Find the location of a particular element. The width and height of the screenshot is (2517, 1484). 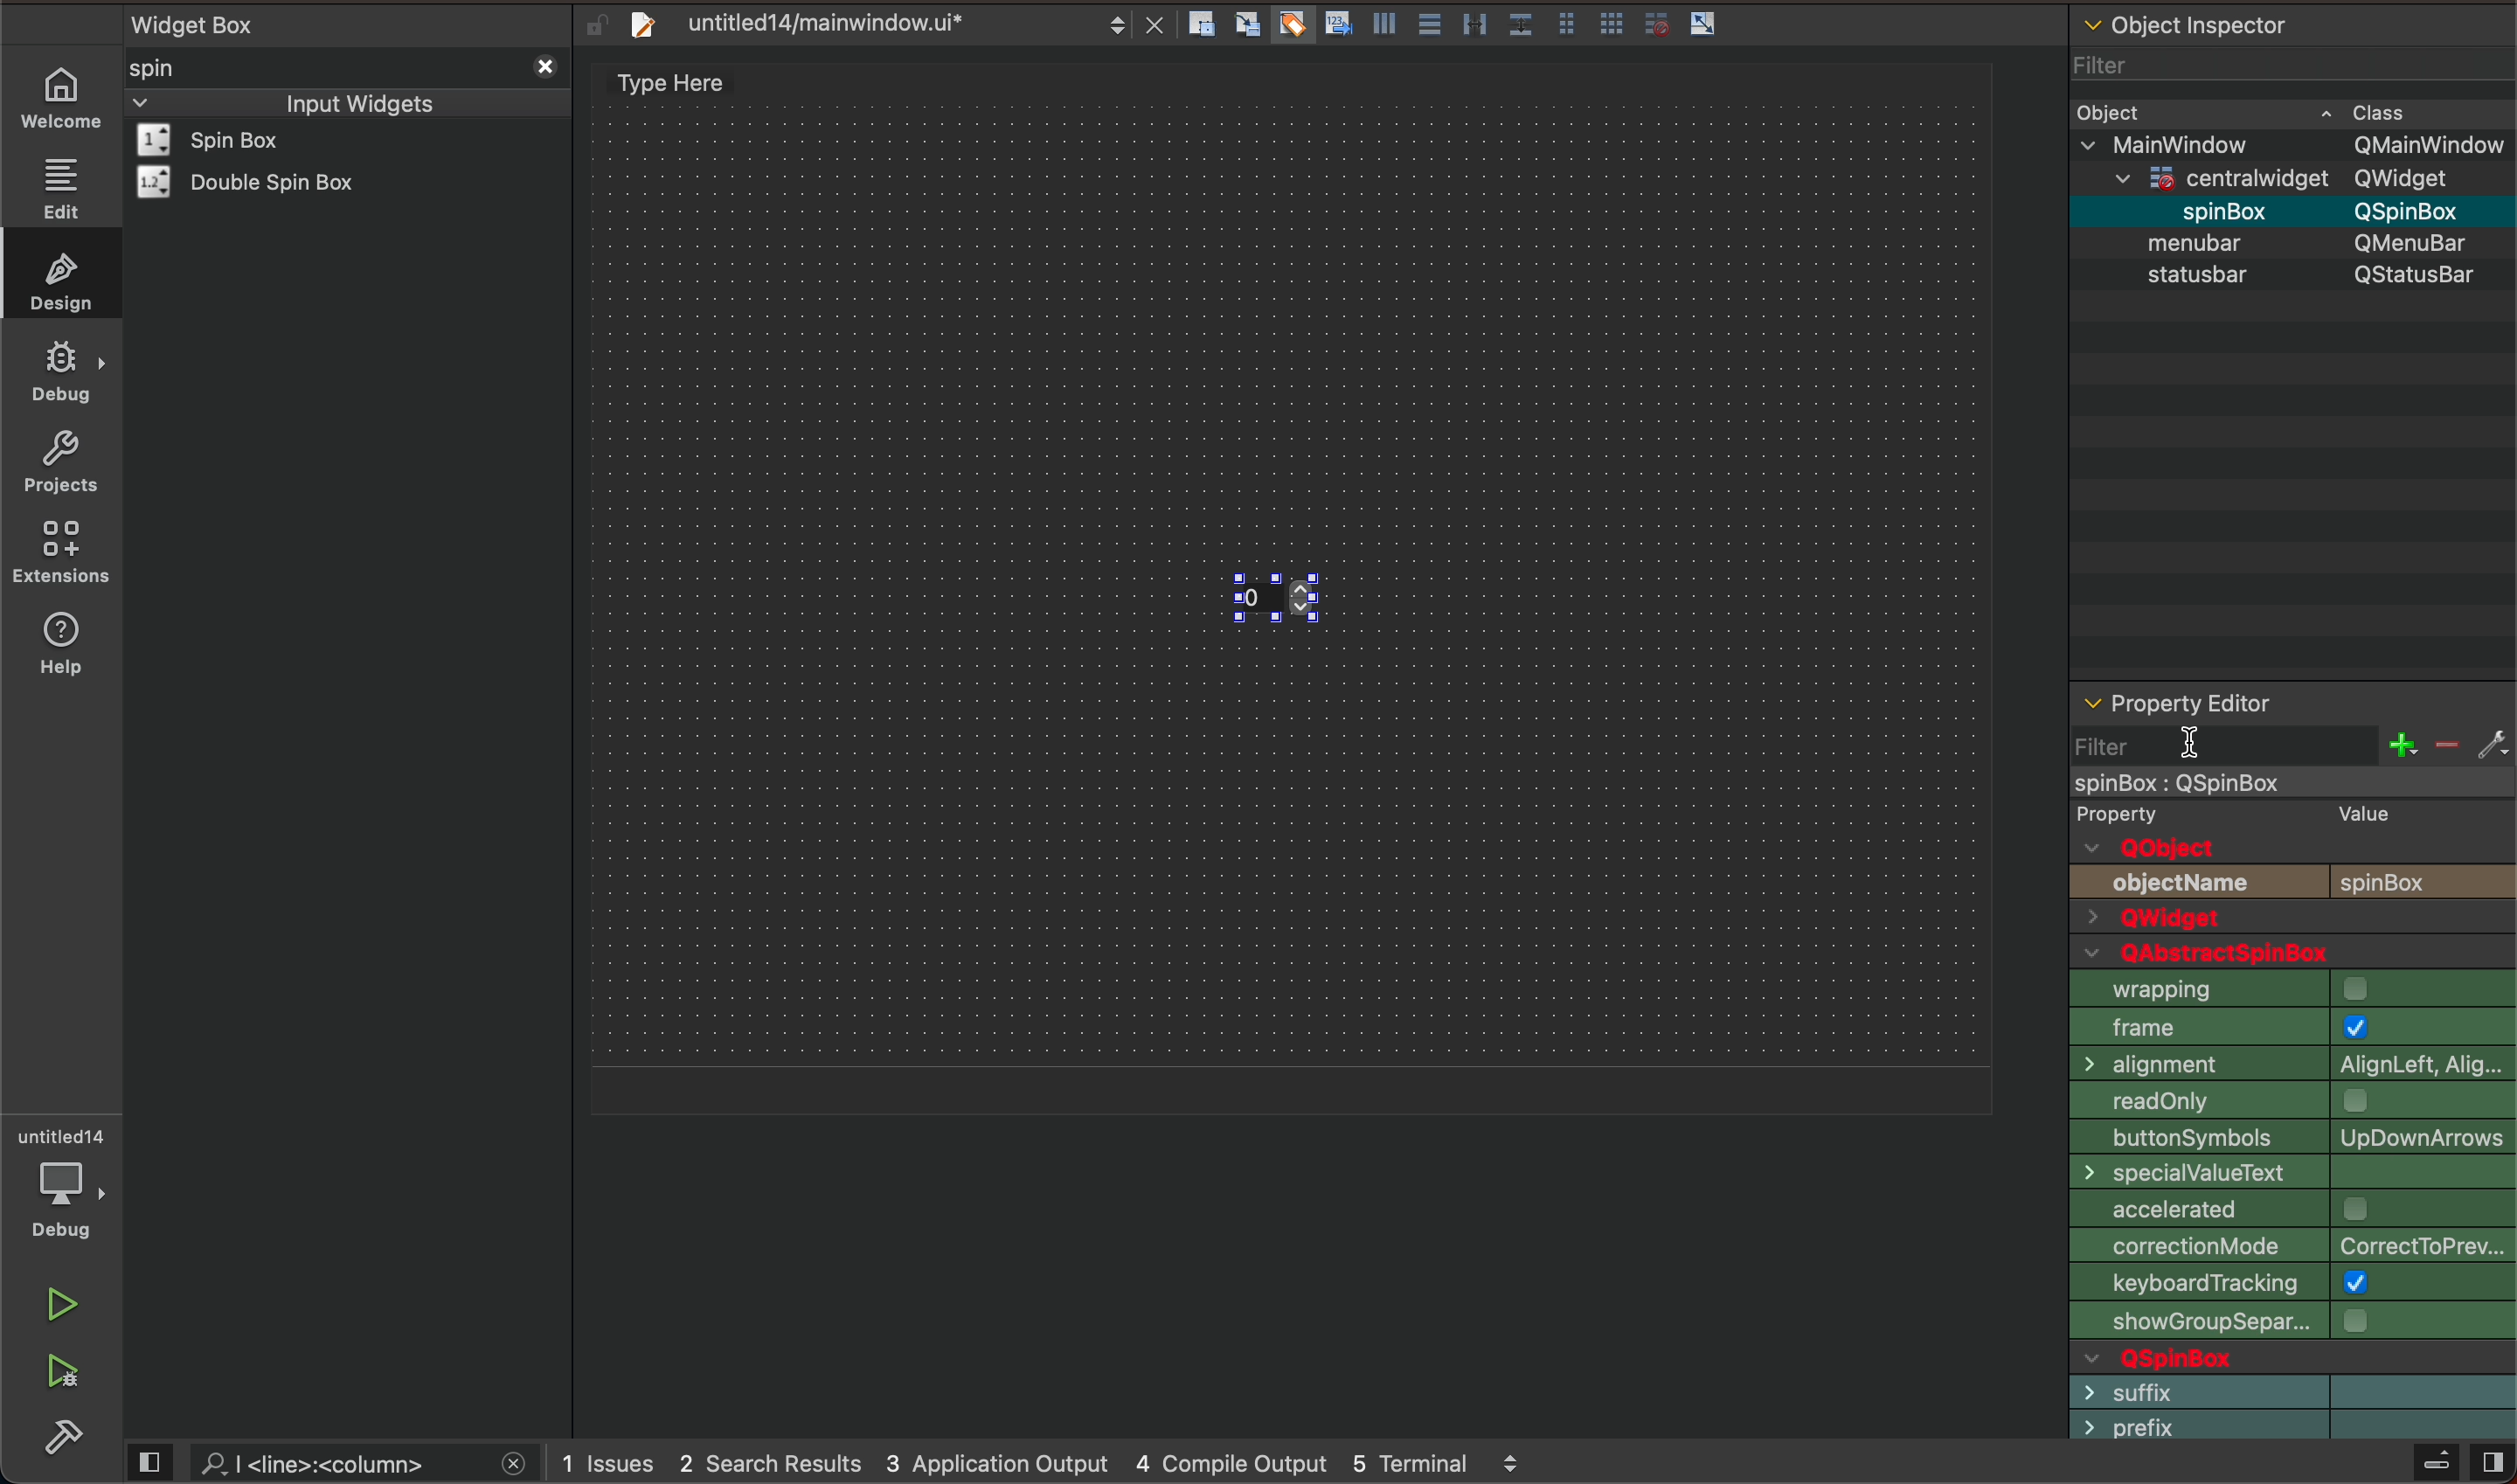

document mode is located at coordinates (2294, 1095).